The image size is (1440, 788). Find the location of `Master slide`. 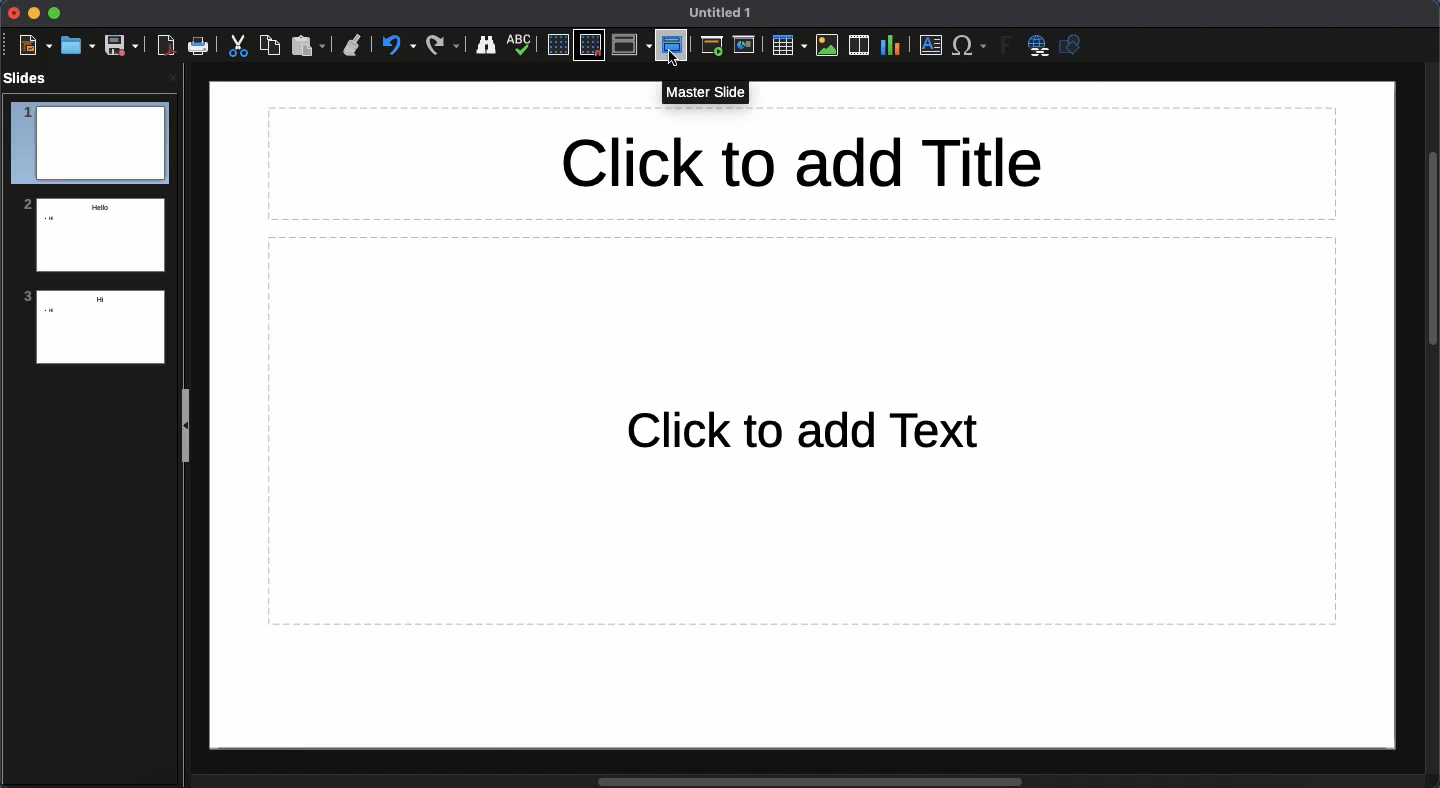

Master slide is located at coordinates (706, 91).